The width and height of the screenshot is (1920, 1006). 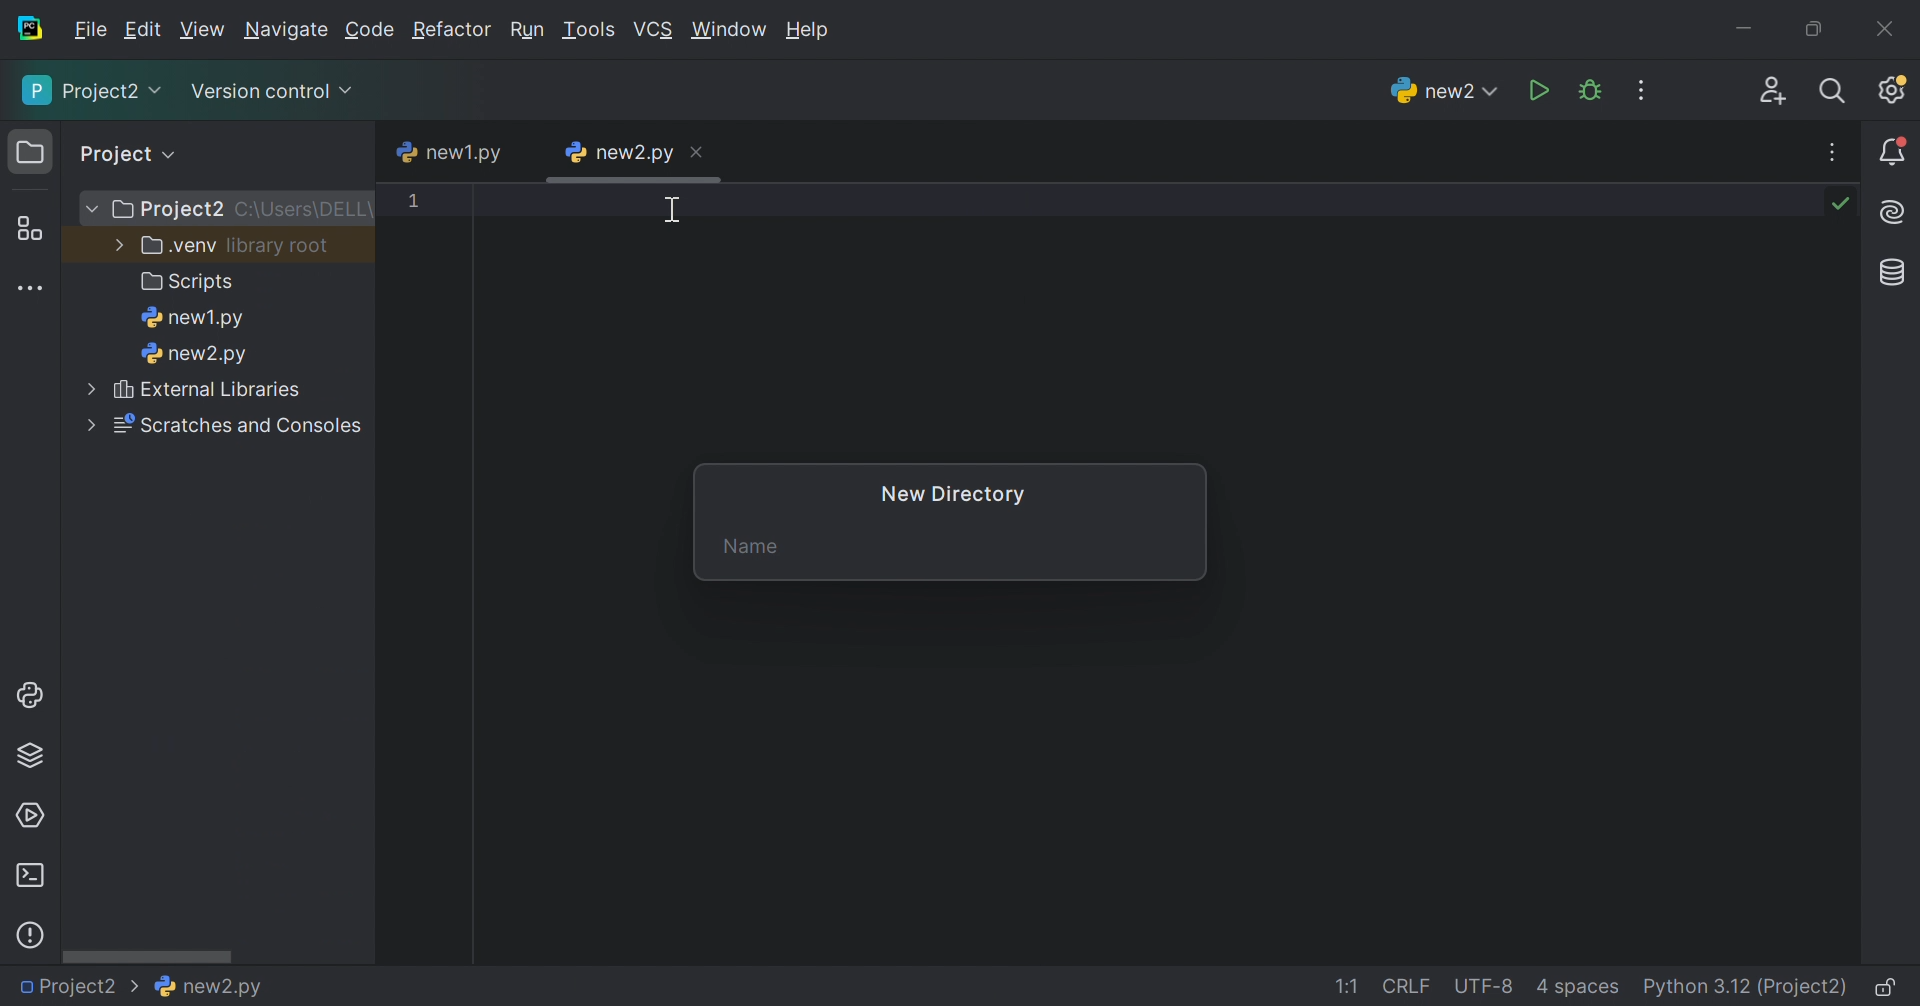 What do you see at coordinates (960, 496) in the screenshot?
I see `New Directory` at bounding box center [960, 496].